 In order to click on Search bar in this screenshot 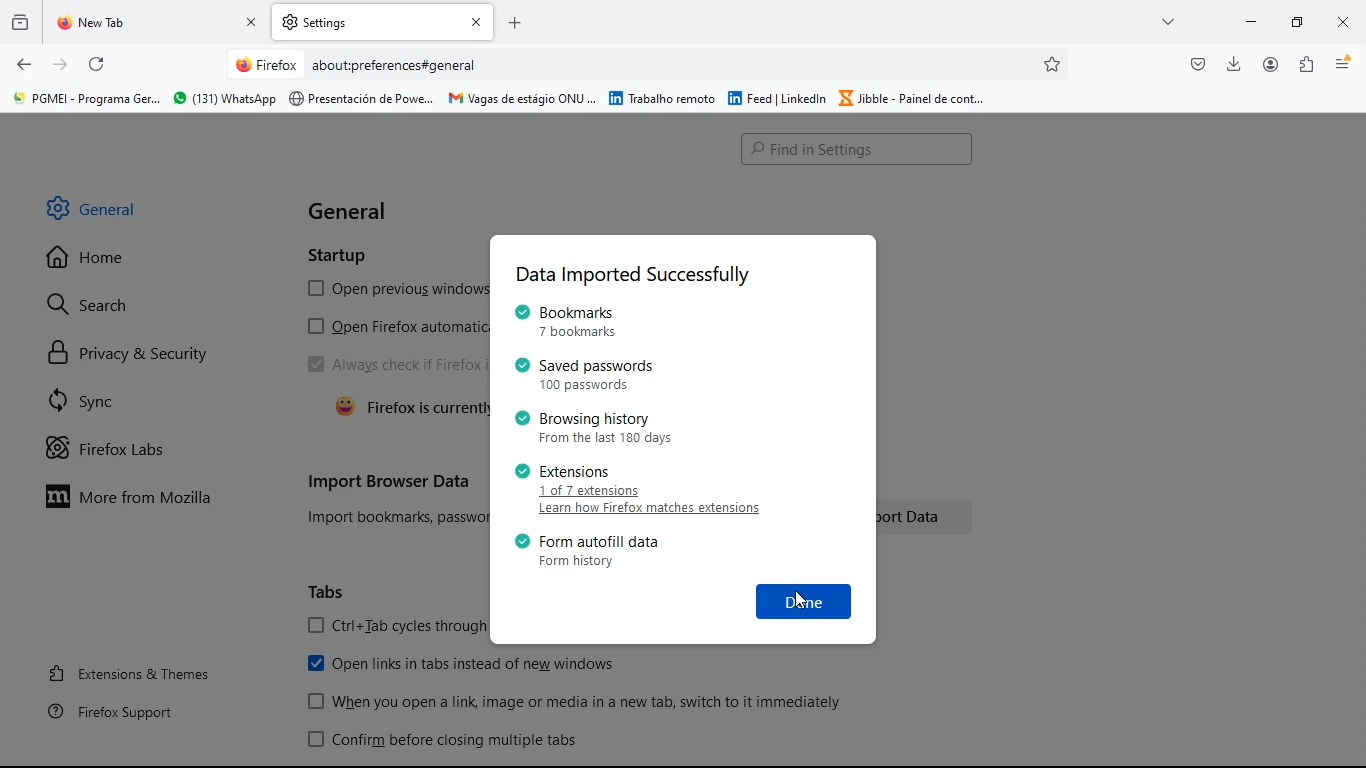, I will do `click(649, 66)`.